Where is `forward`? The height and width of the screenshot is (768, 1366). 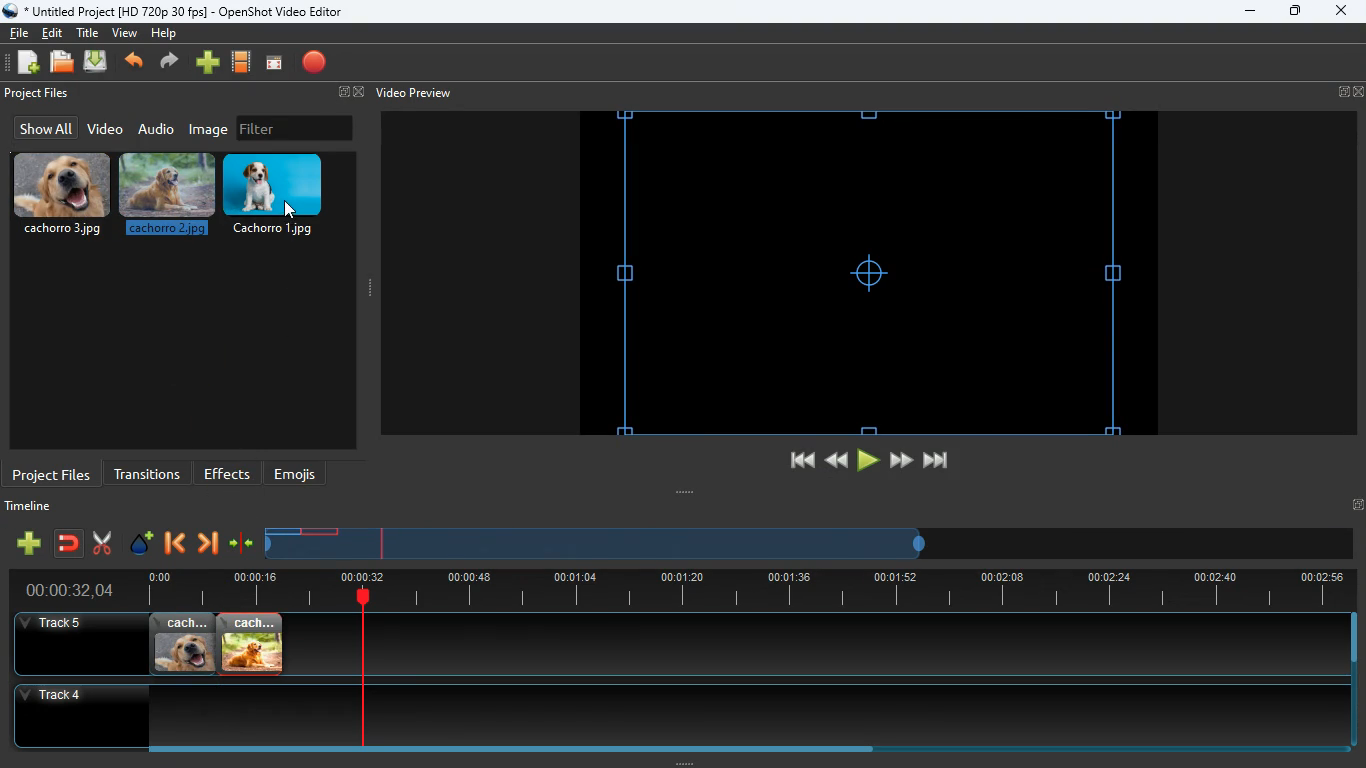 forward is located at coordinates (172, 63).